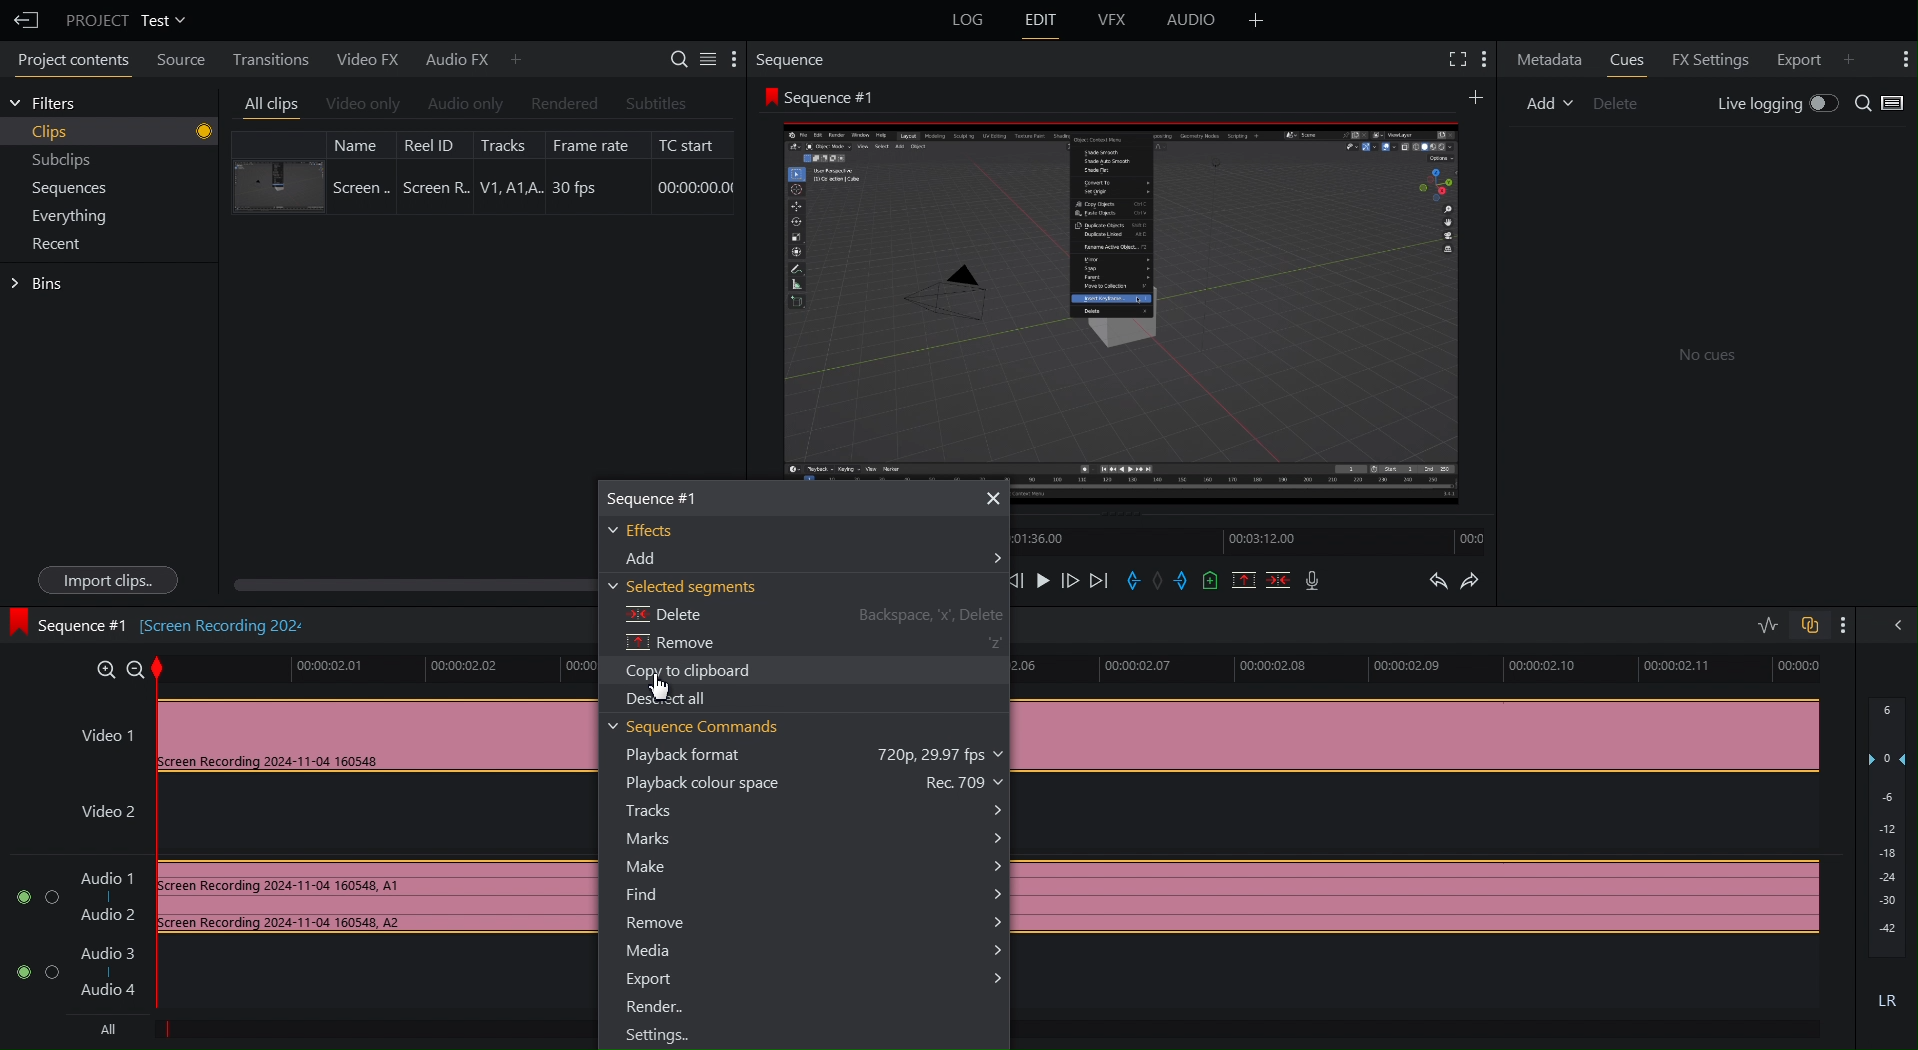 This screenshot has height=1050, width=1918. What do you see at coordinates (1113, 21) in the screenshot?
I see `VFX` at bounding box center [1113, 21].